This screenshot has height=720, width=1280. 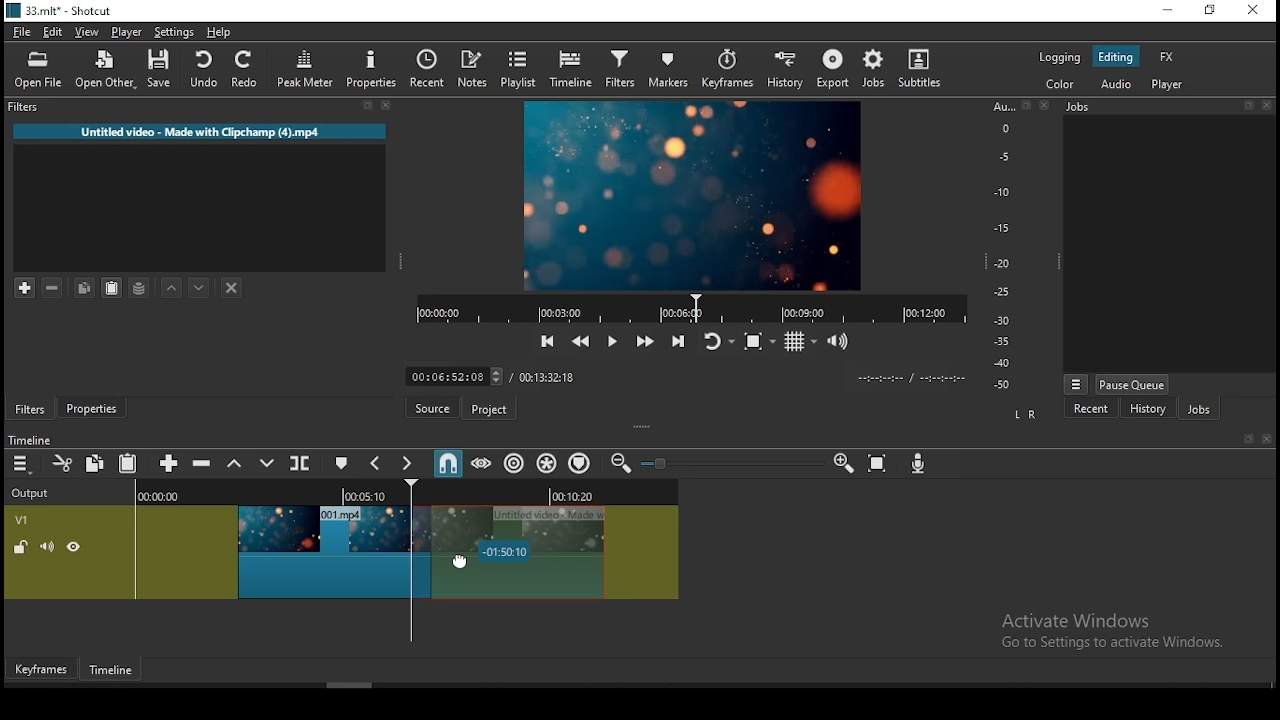 What do you see at coordinates (423, 69) in the screenshot?
I see `recent` at bounding box center [423, 69].